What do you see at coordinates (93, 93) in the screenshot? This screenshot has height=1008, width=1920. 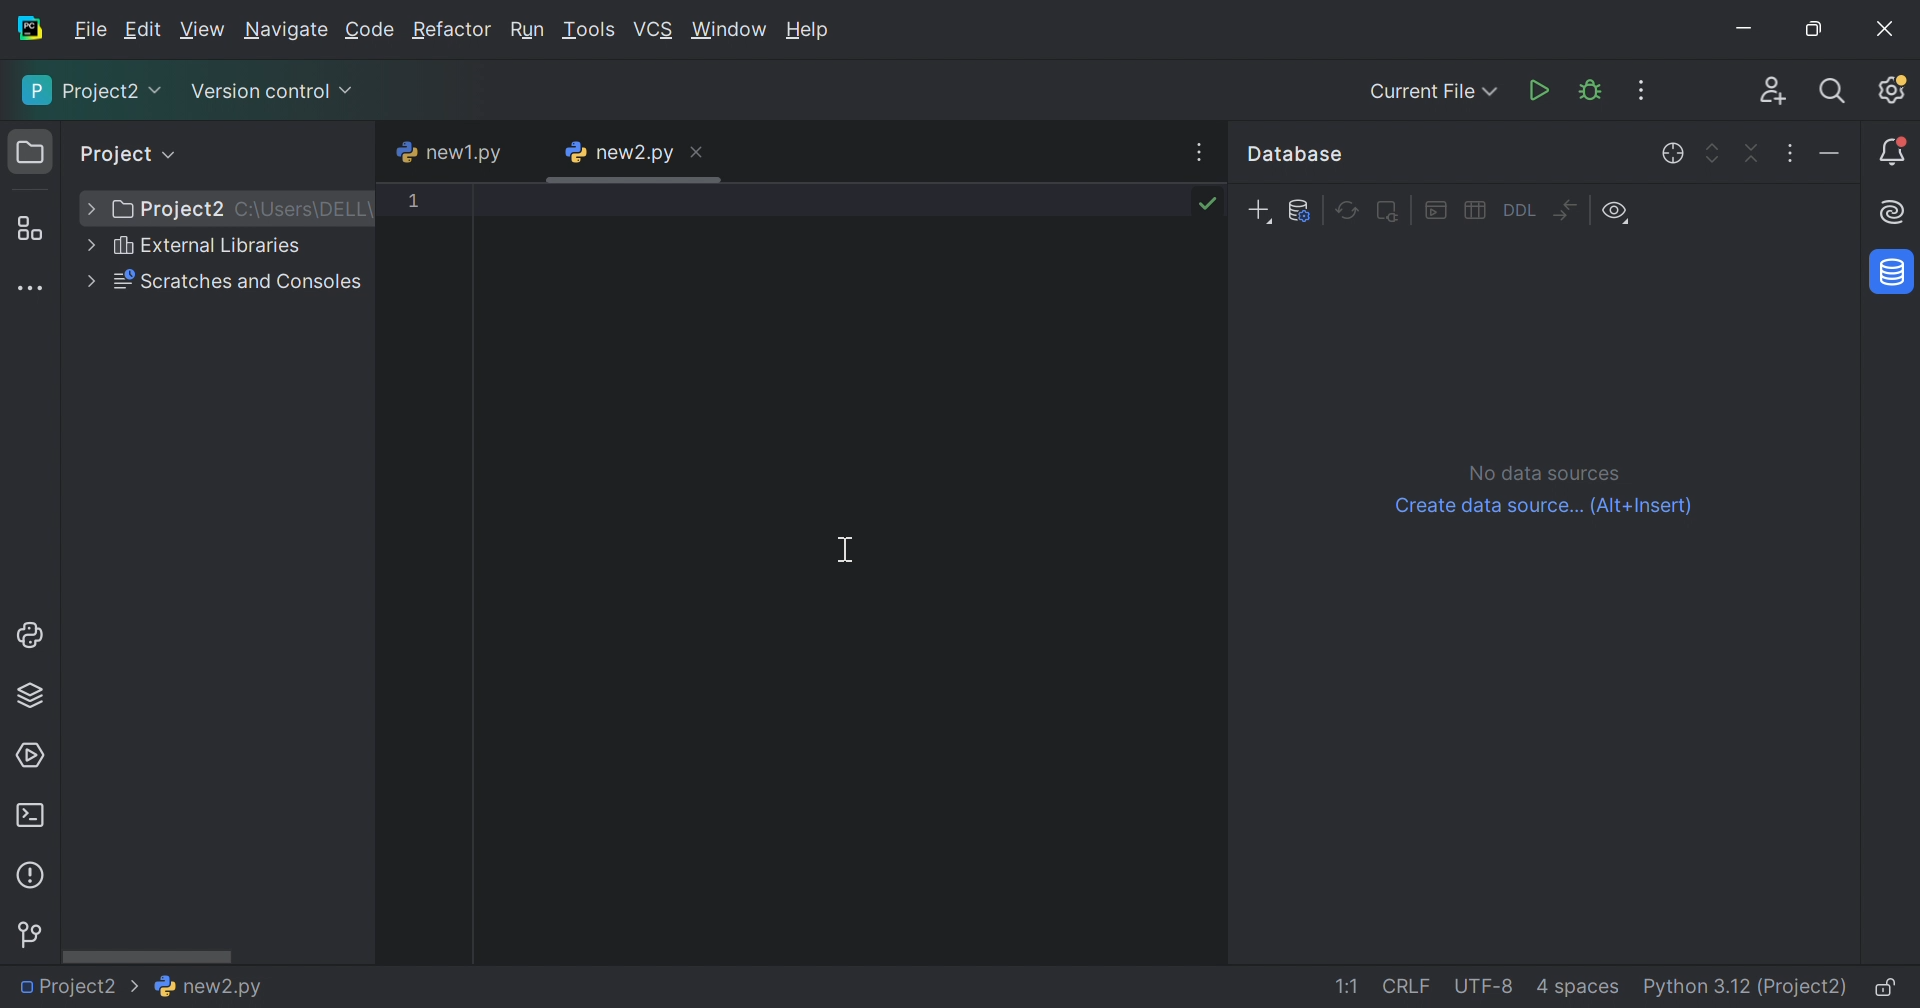 I see `Project` at bounding box center [93, 93].